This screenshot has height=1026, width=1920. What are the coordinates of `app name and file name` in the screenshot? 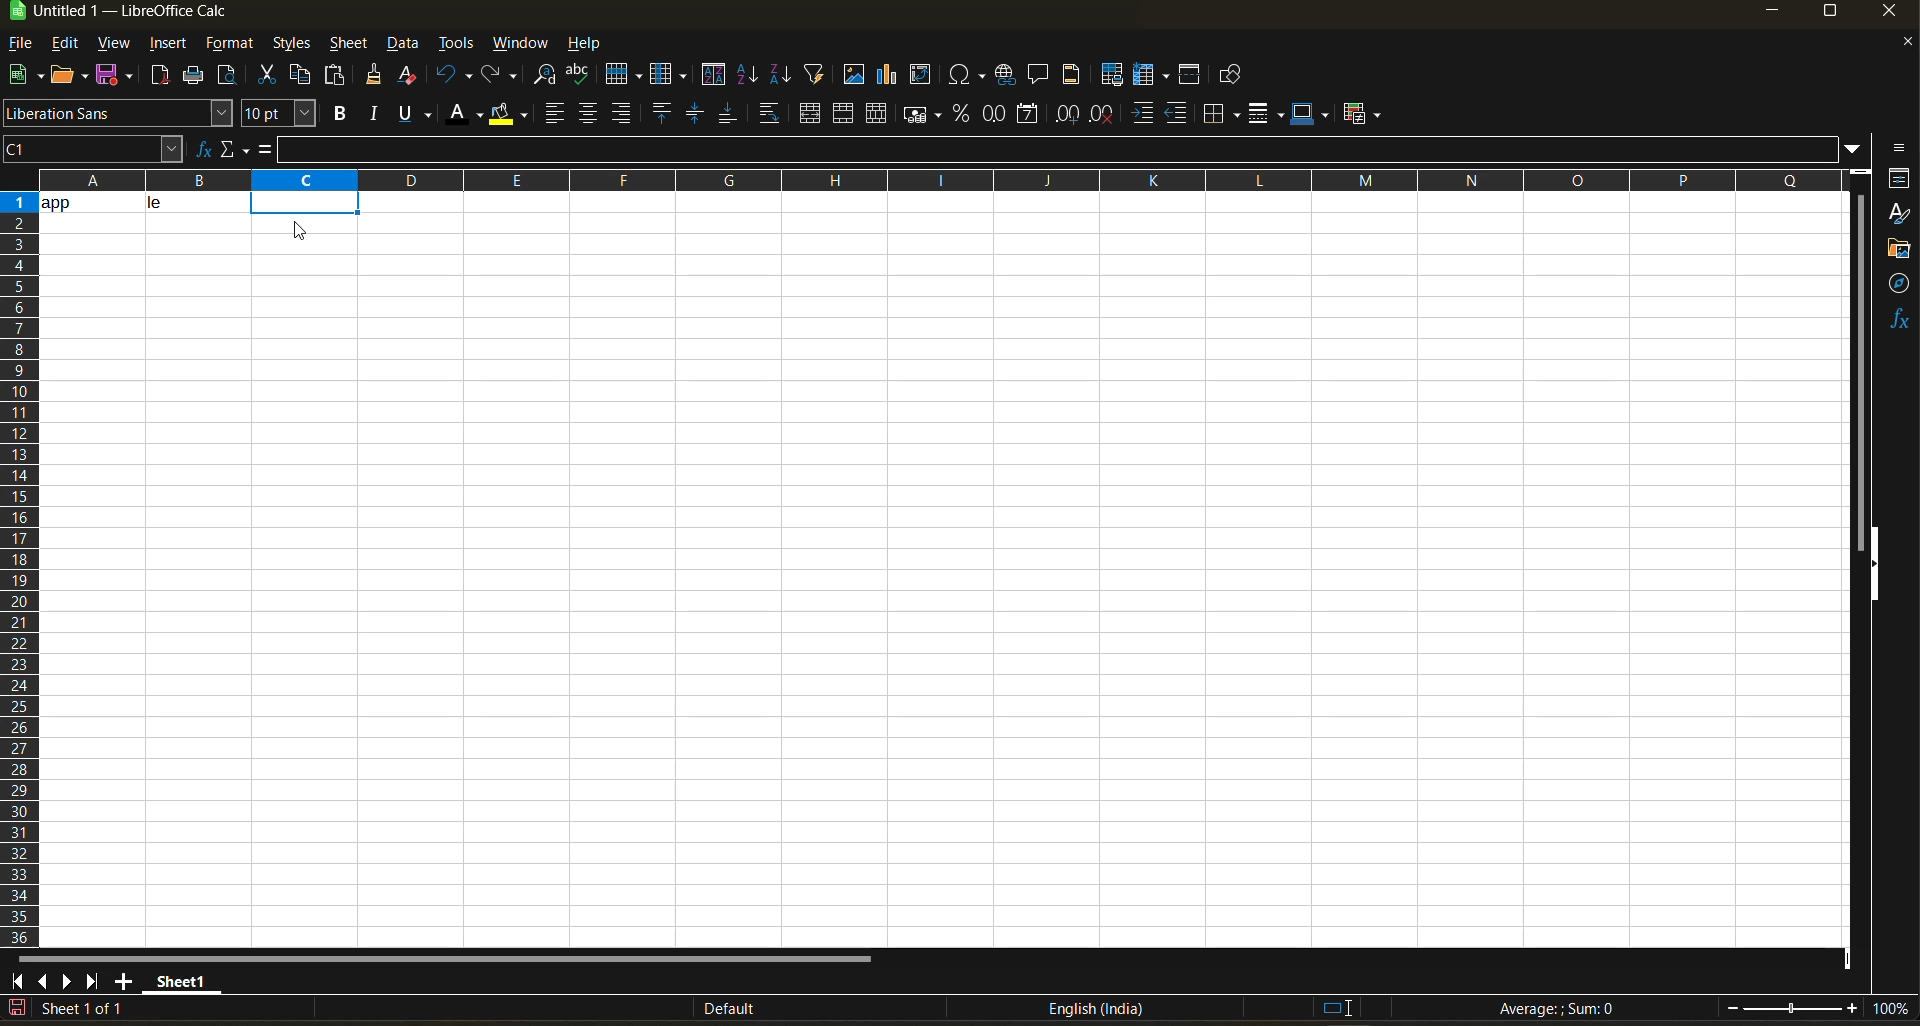 It's located at (139, 15).